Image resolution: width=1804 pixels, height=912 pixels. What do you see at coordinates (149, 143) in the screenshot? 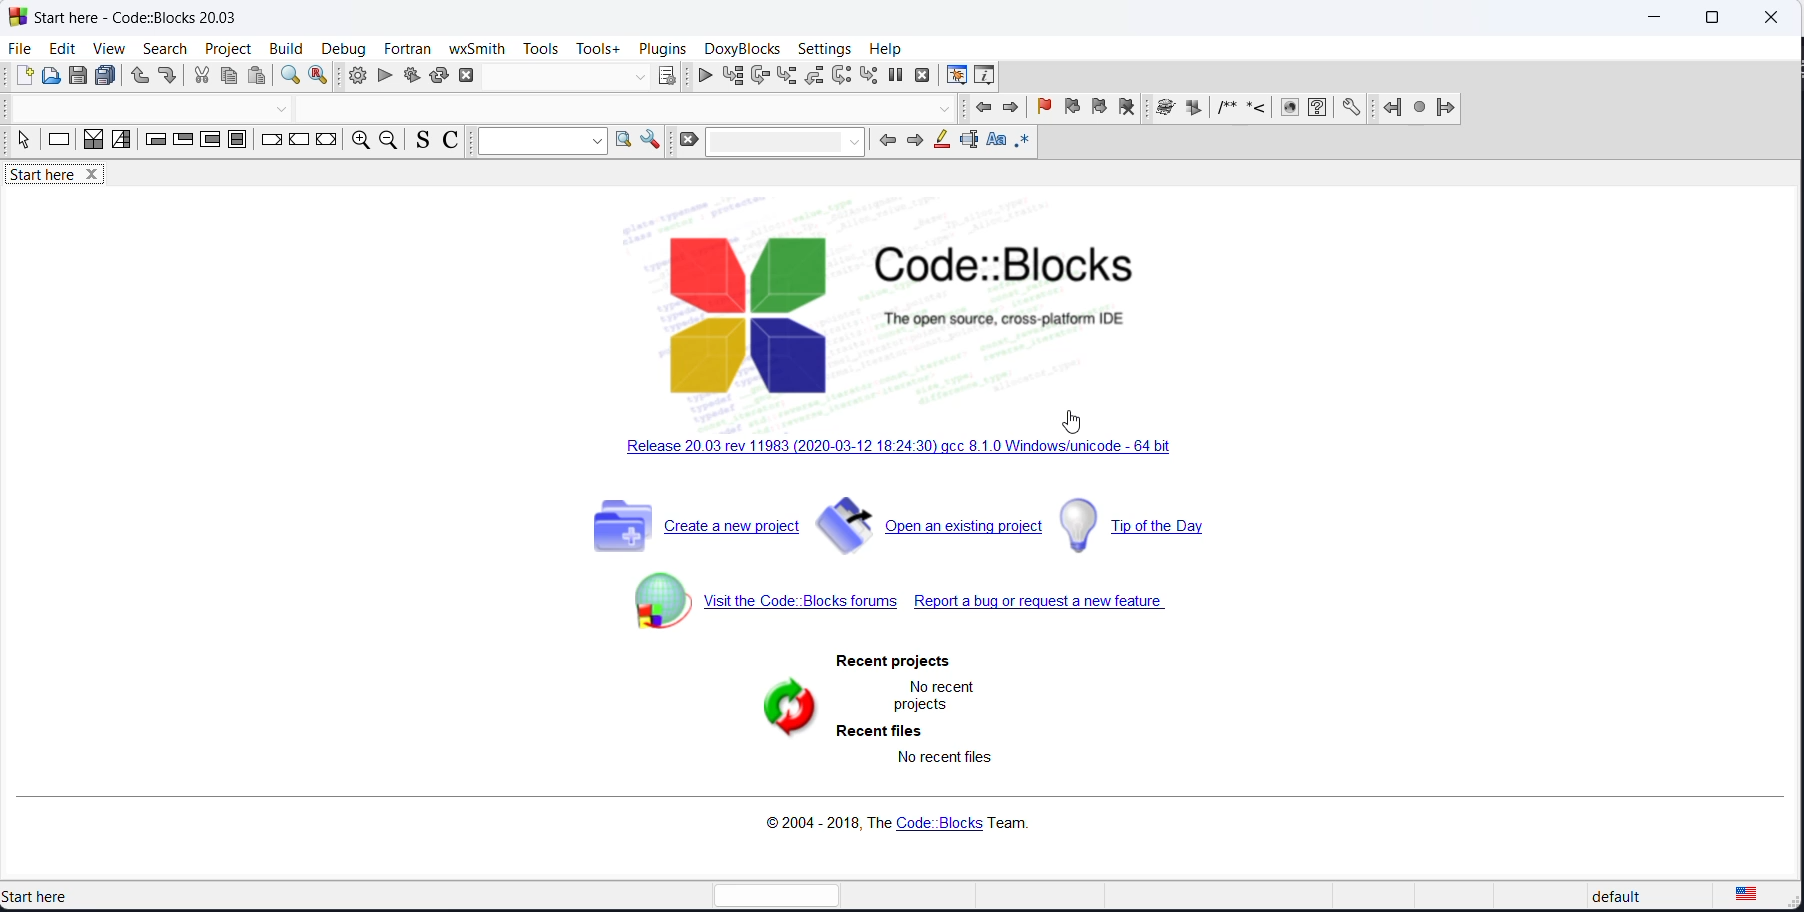
I see `entry condition loop` at bounding box center [149, 143].